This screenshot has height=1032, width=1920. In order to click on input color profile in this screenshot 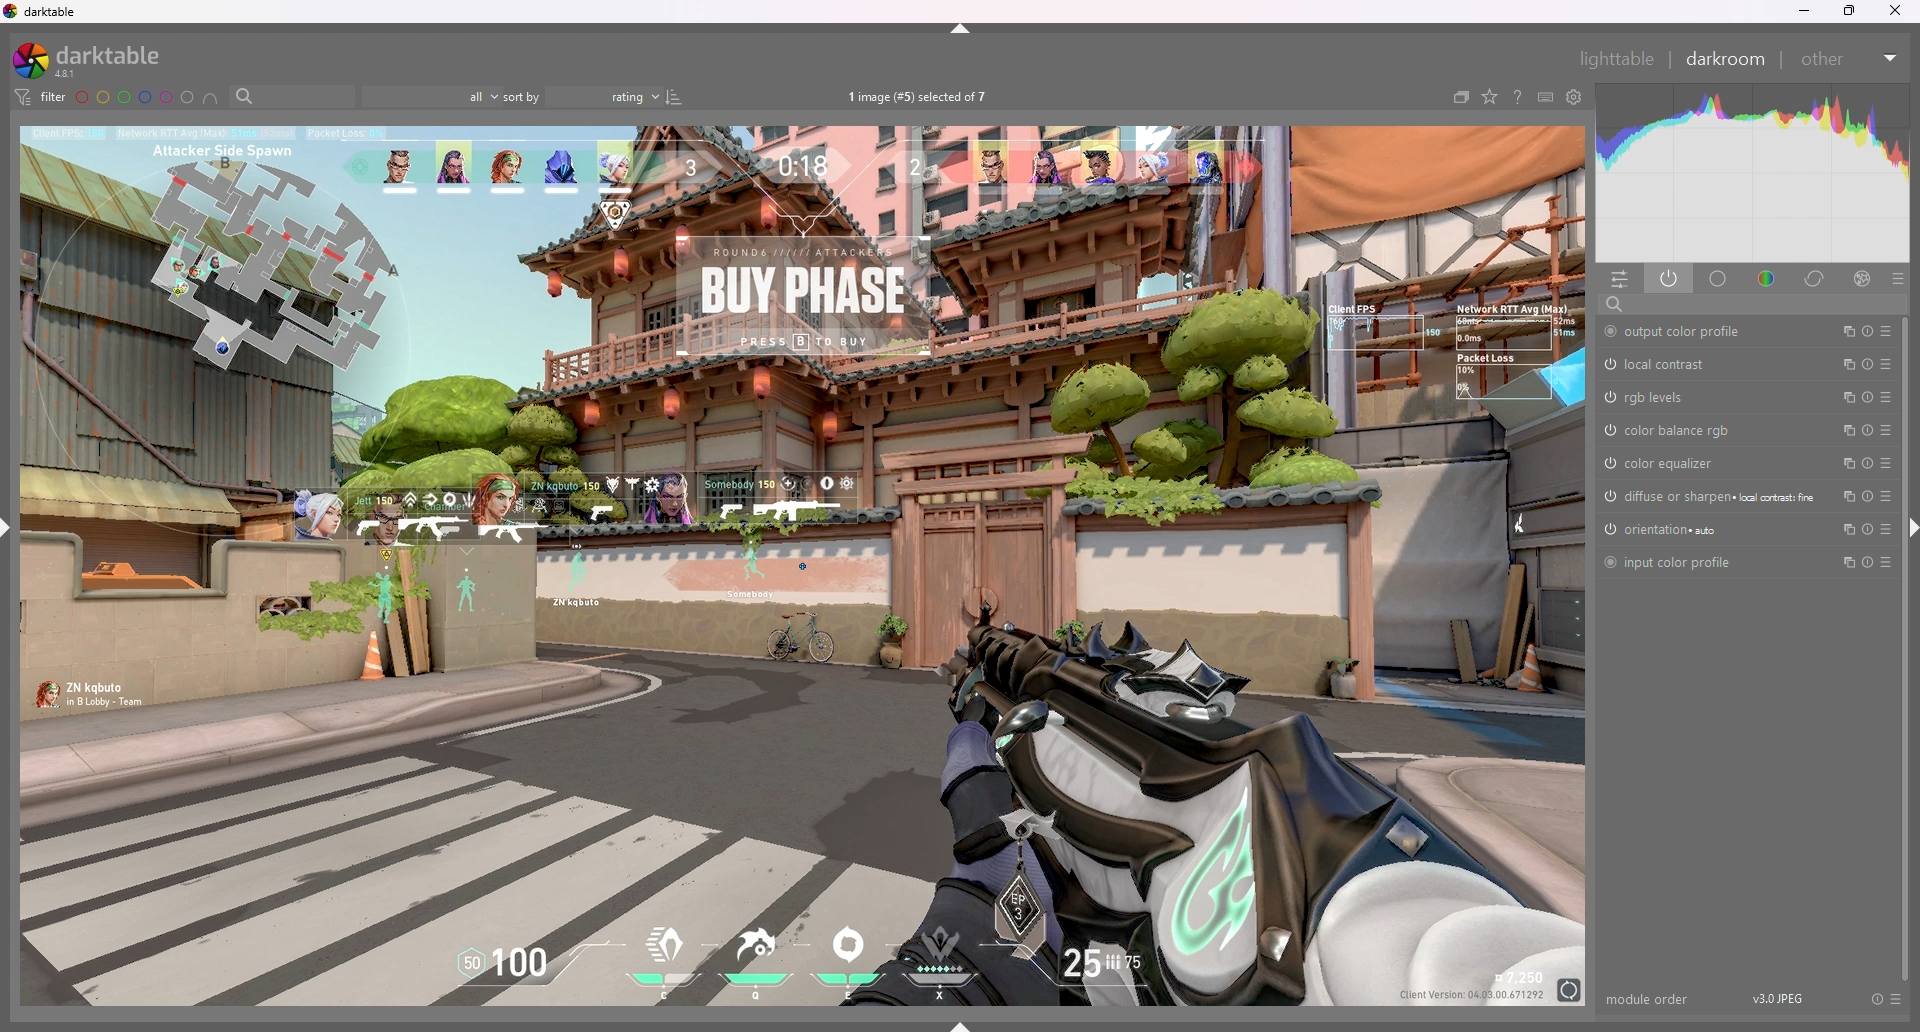, I will do `click(1671, 562)`.